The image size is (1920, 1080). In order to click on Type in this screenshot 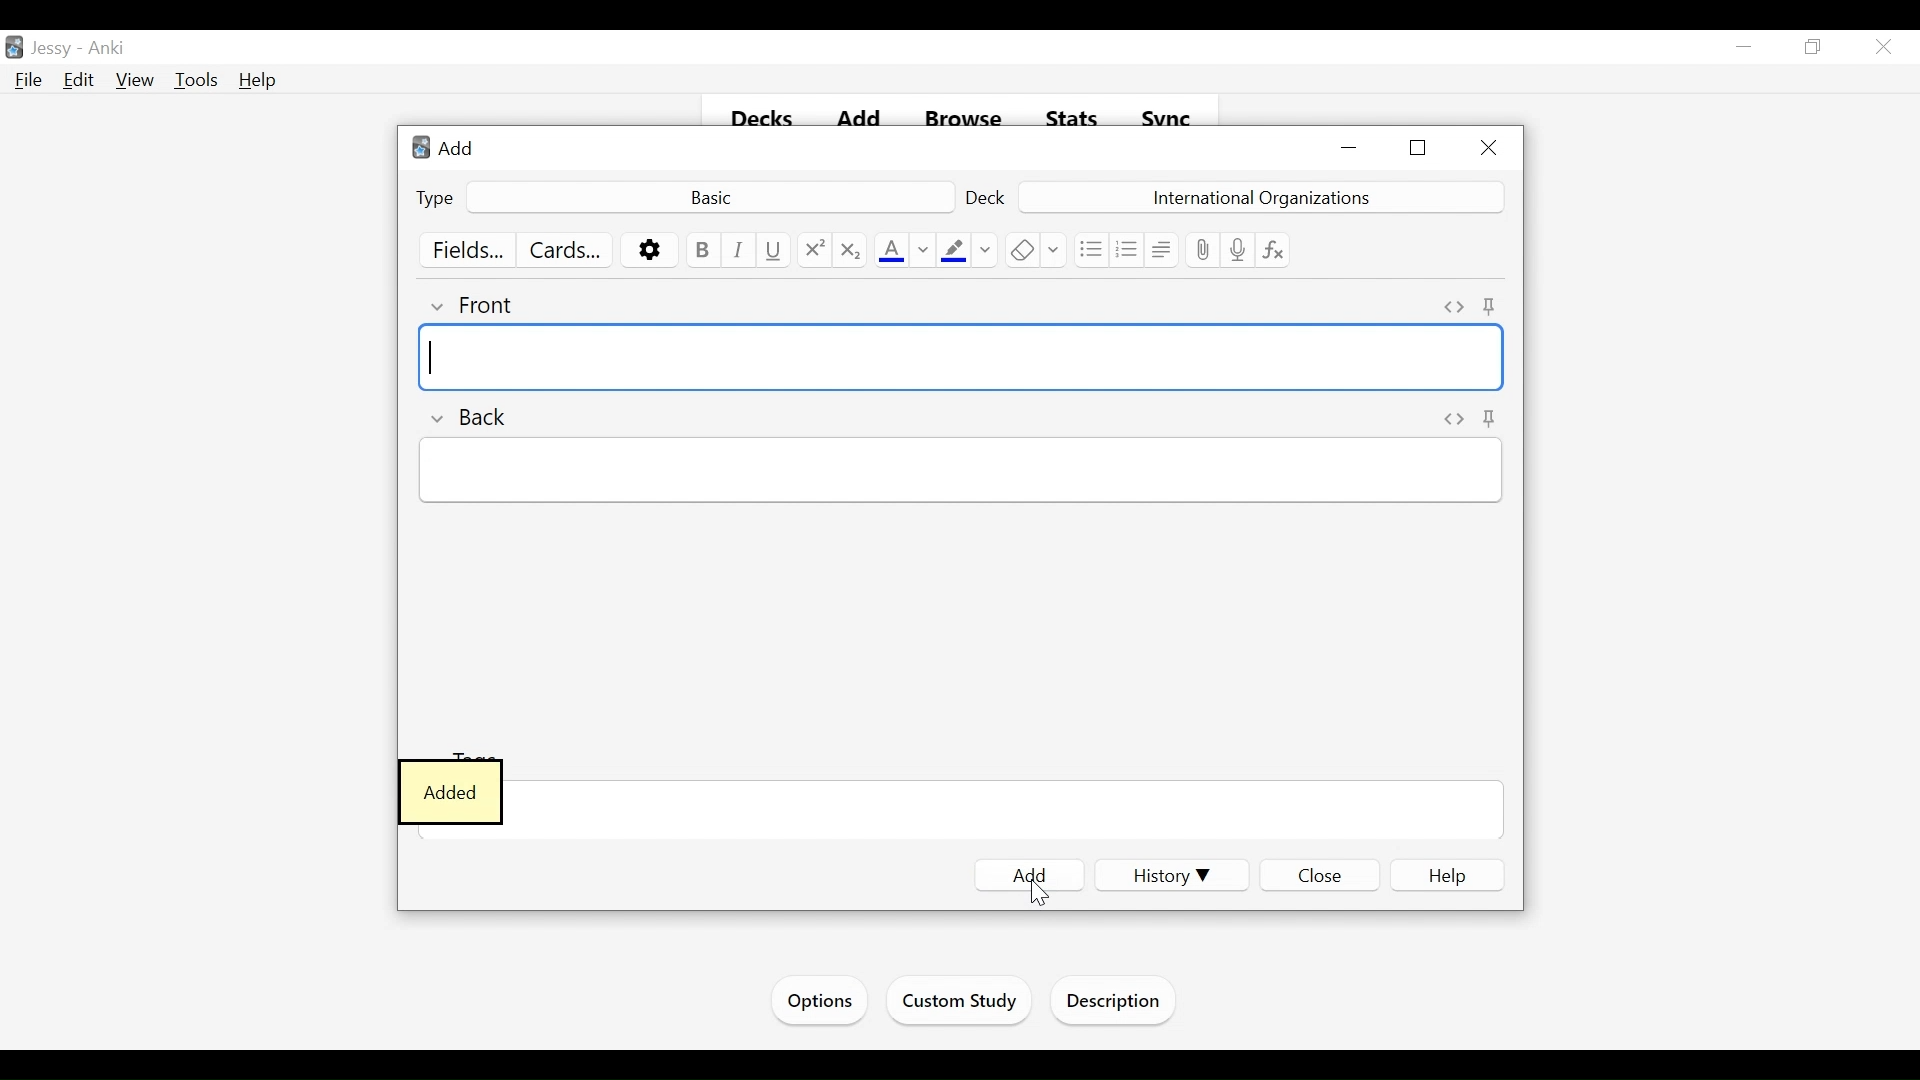, I will do `click(433, 198)`.